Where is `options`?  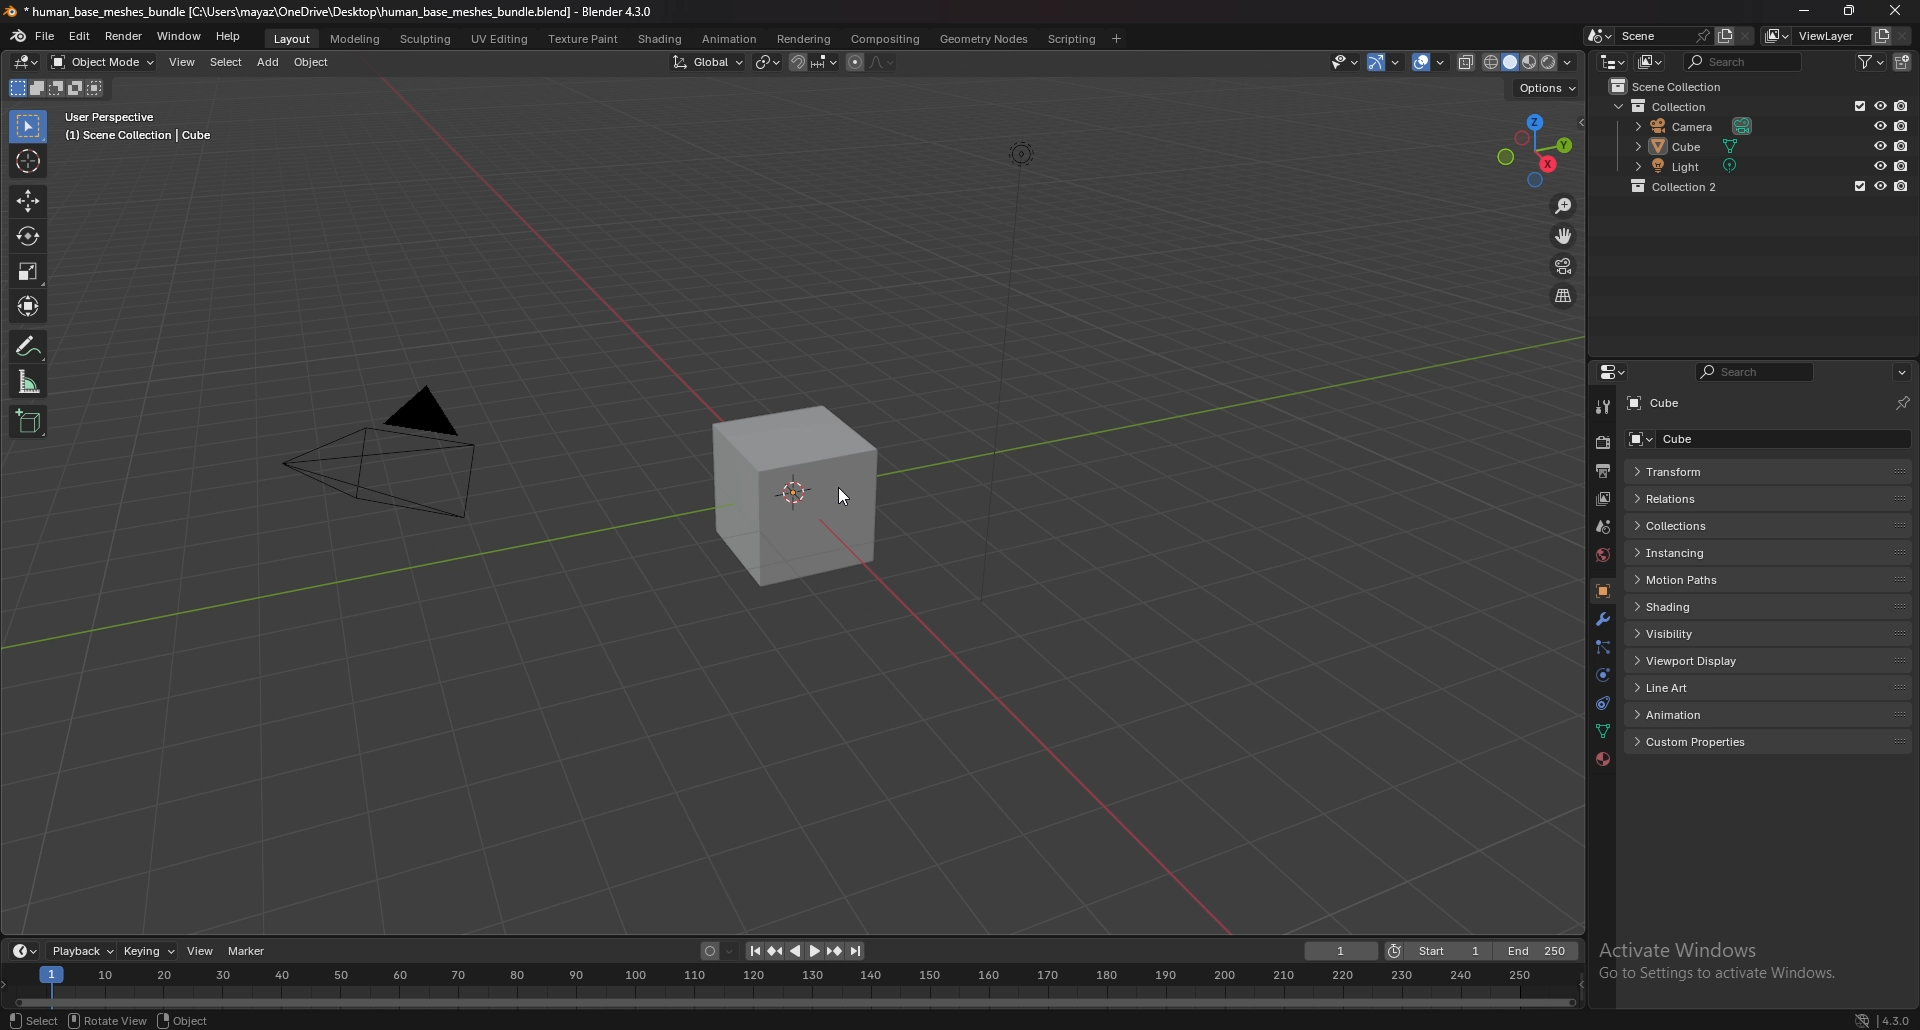
options is located at coordinates (1547, 86).